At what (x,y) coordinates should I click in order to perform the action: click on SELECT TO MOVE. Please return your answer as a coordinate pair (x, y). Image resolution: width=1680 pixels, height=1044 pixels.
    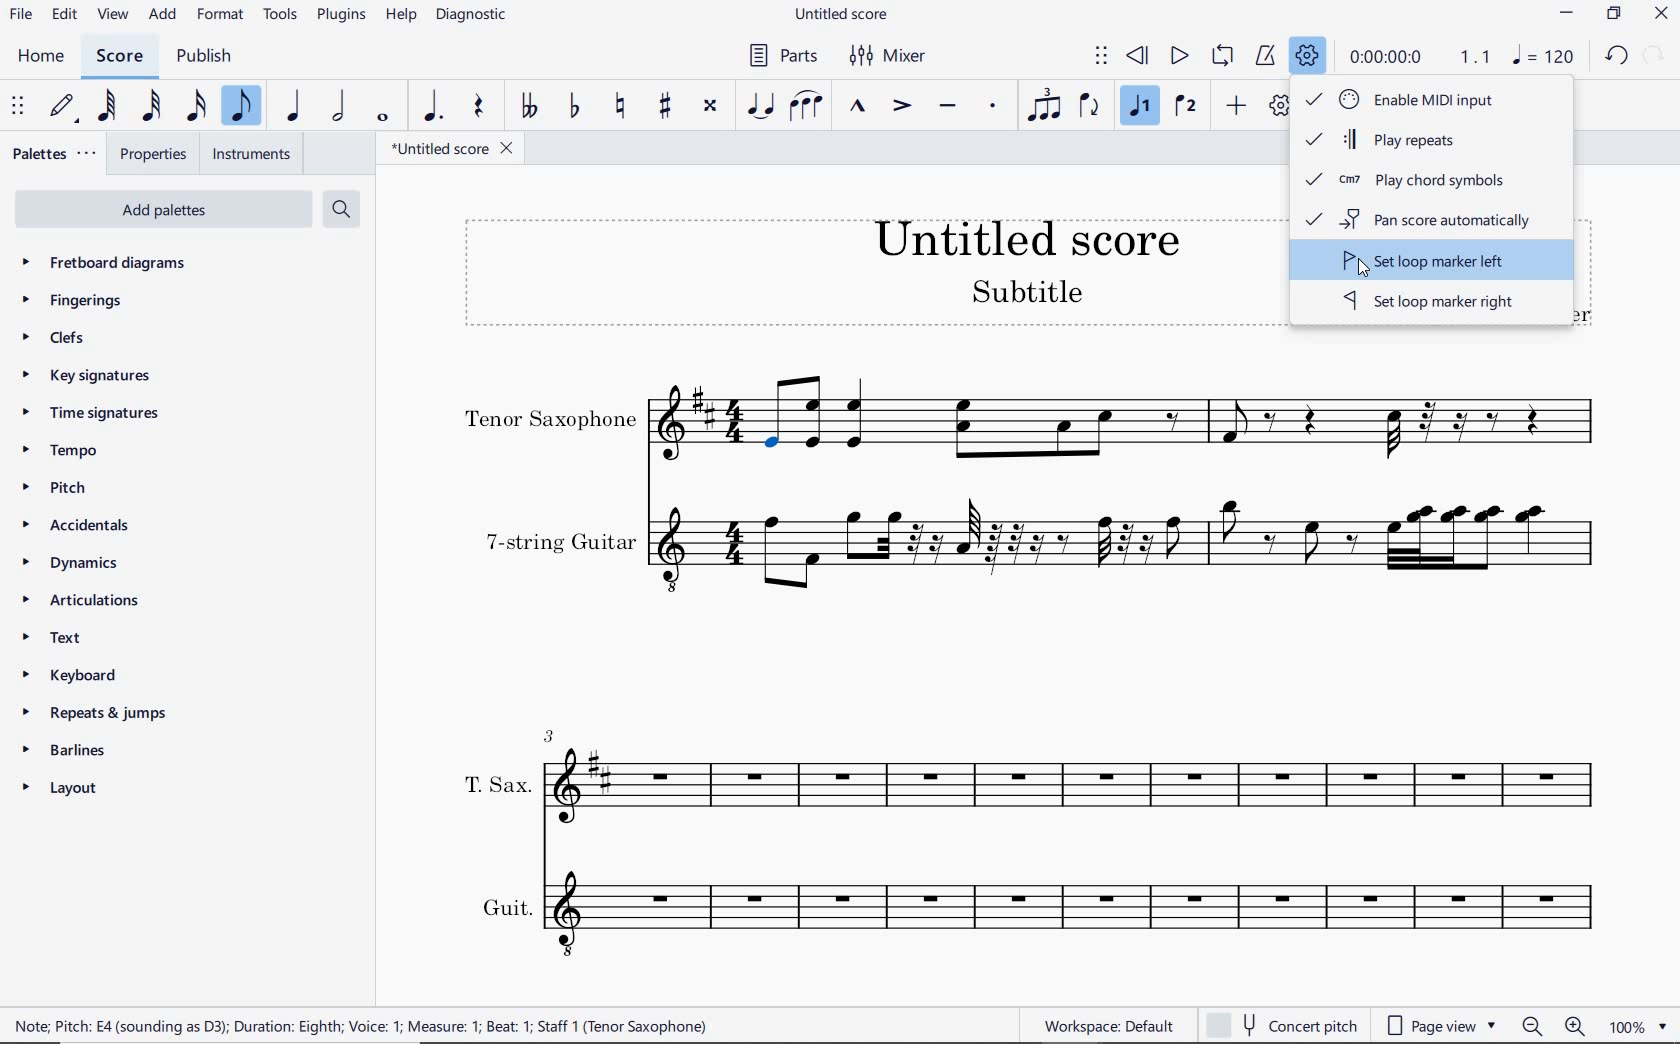
    Looking at the image, I should click on (1101, 54).